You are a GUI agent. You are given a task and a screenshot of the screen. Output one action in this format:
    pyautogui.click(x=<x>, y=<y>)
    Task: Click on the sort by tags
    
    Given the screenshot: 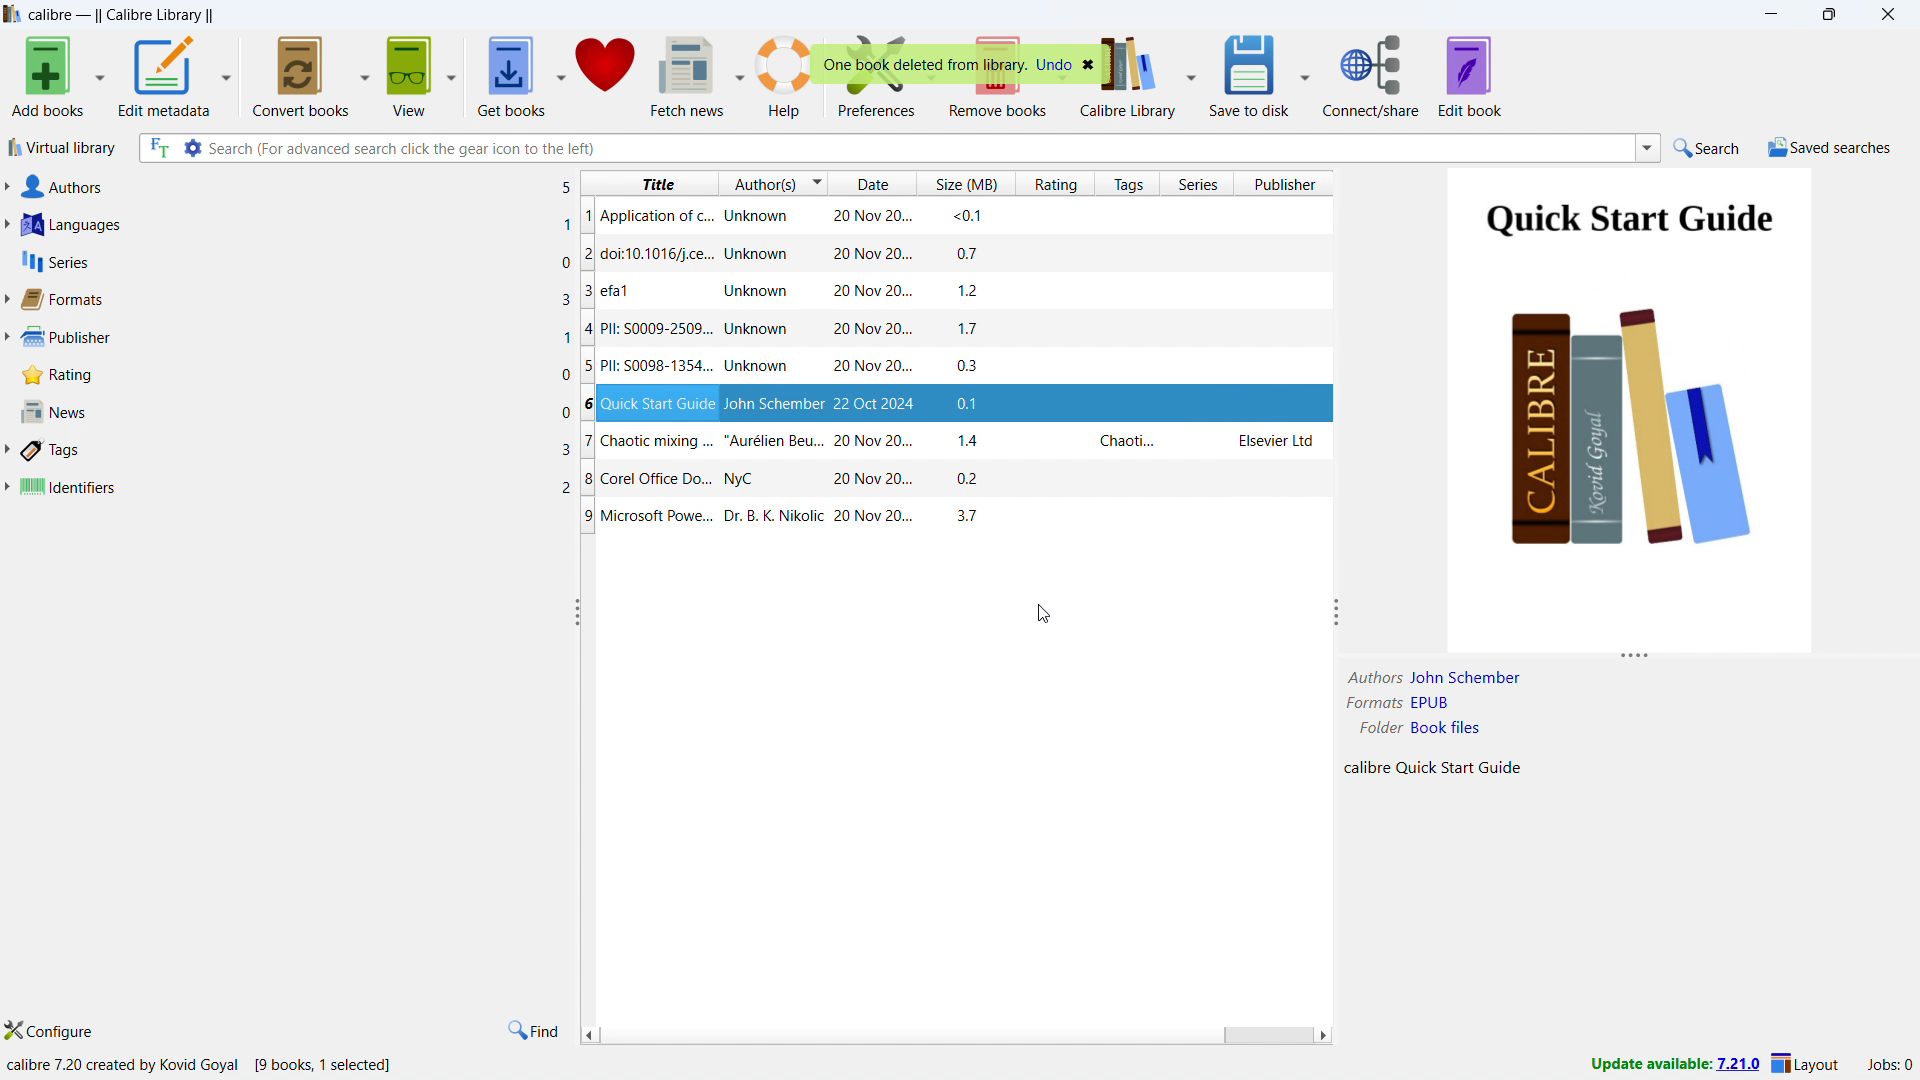 What is the action you would take?
    pyautogui.click(x=1133, y=183)
    